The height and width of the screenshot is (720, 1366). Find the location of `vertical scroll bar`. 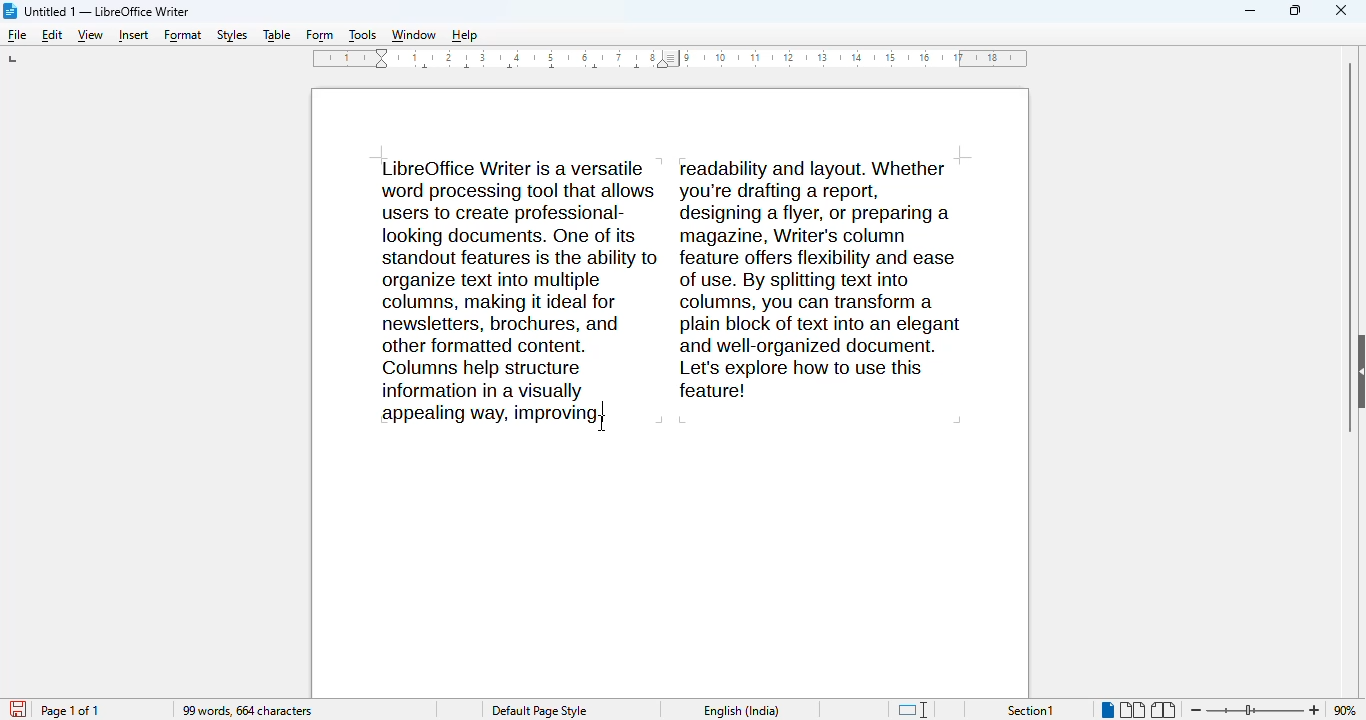

vertical scroll bar is located at coordinates (1342, 245).